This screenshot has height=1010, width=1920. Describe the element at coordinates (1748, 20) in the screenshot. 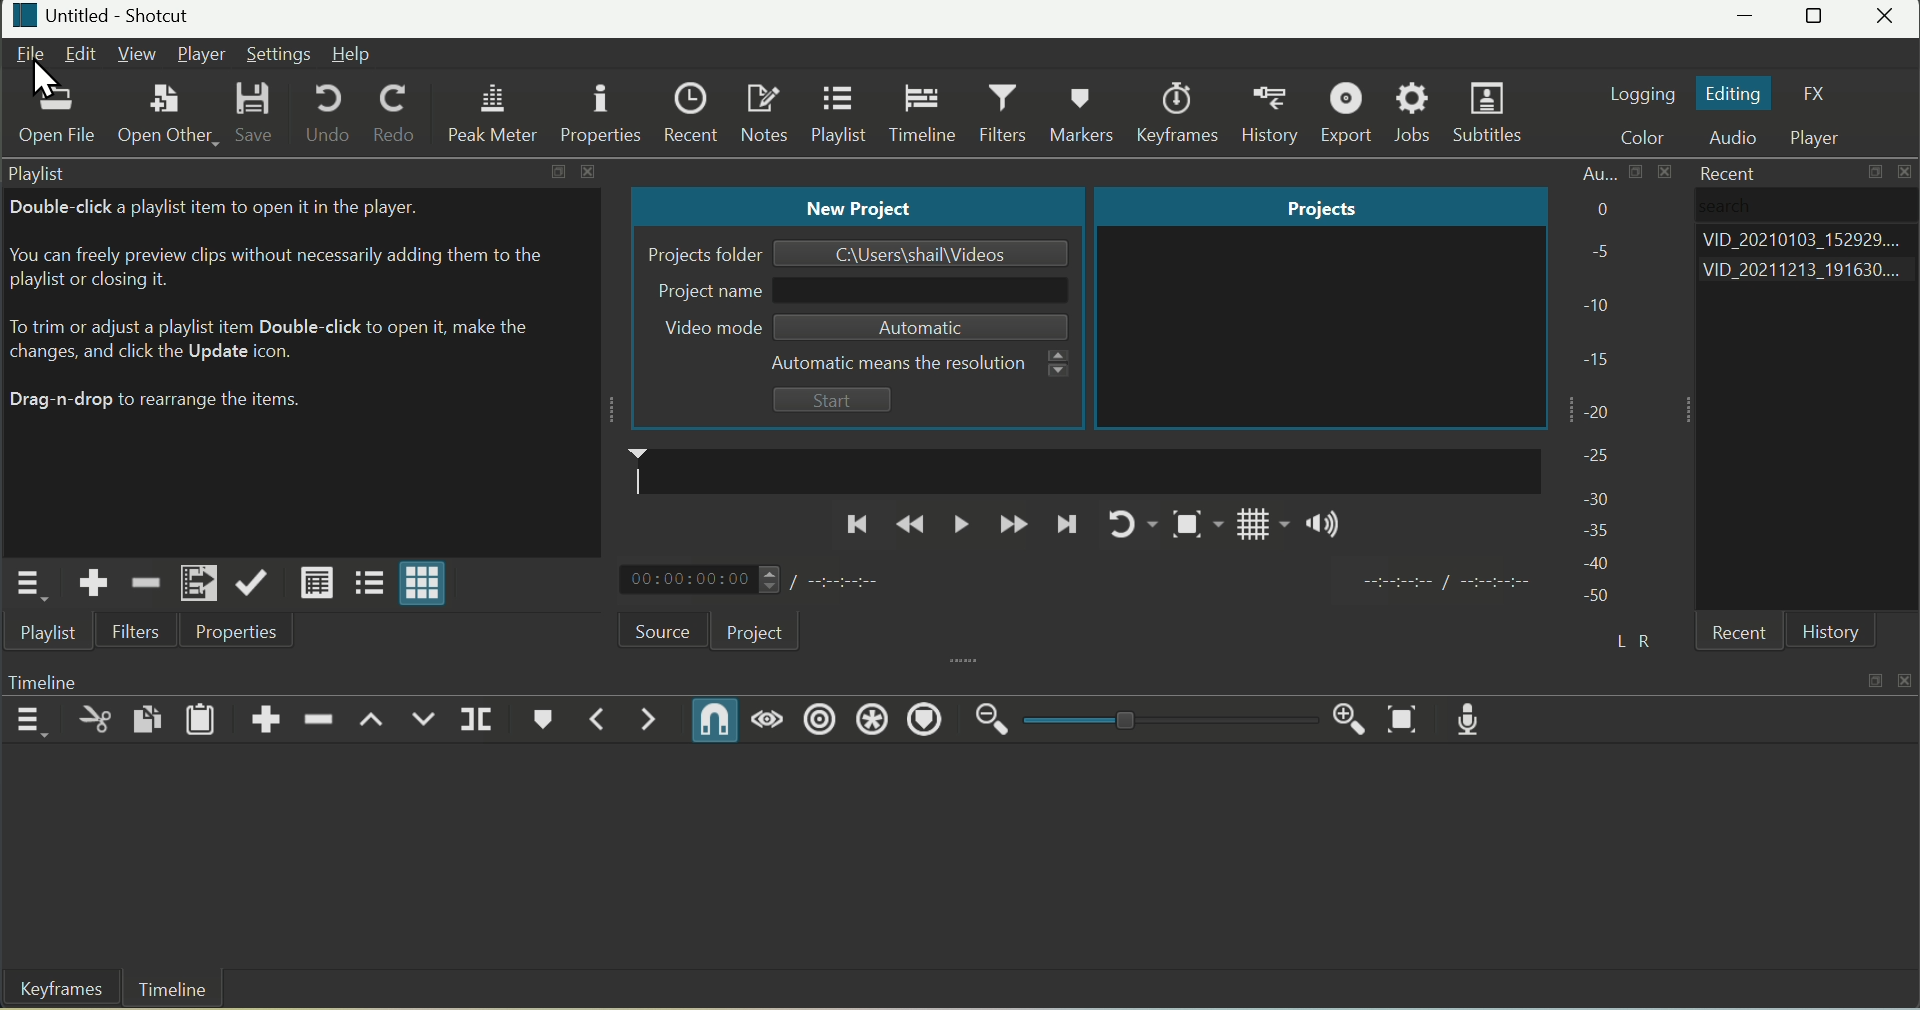

I see `Minimize` at that location.